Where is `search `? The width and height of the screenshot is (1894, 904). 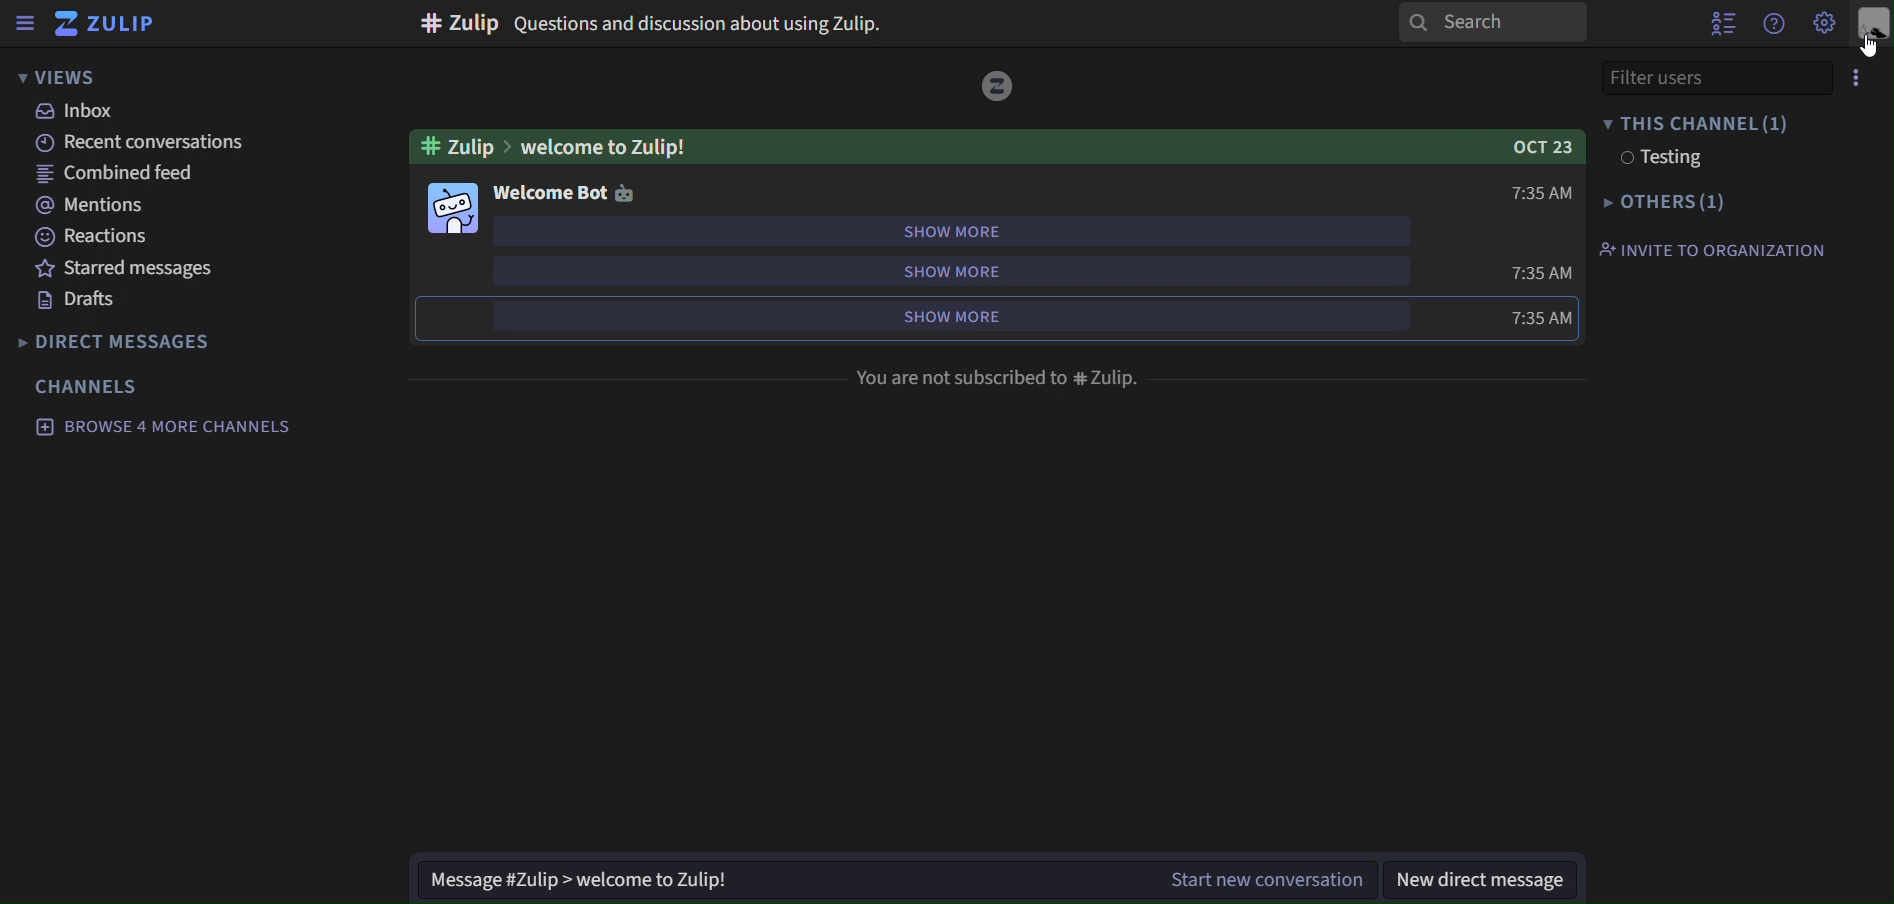 search  is located at coordinates (1489, 22).